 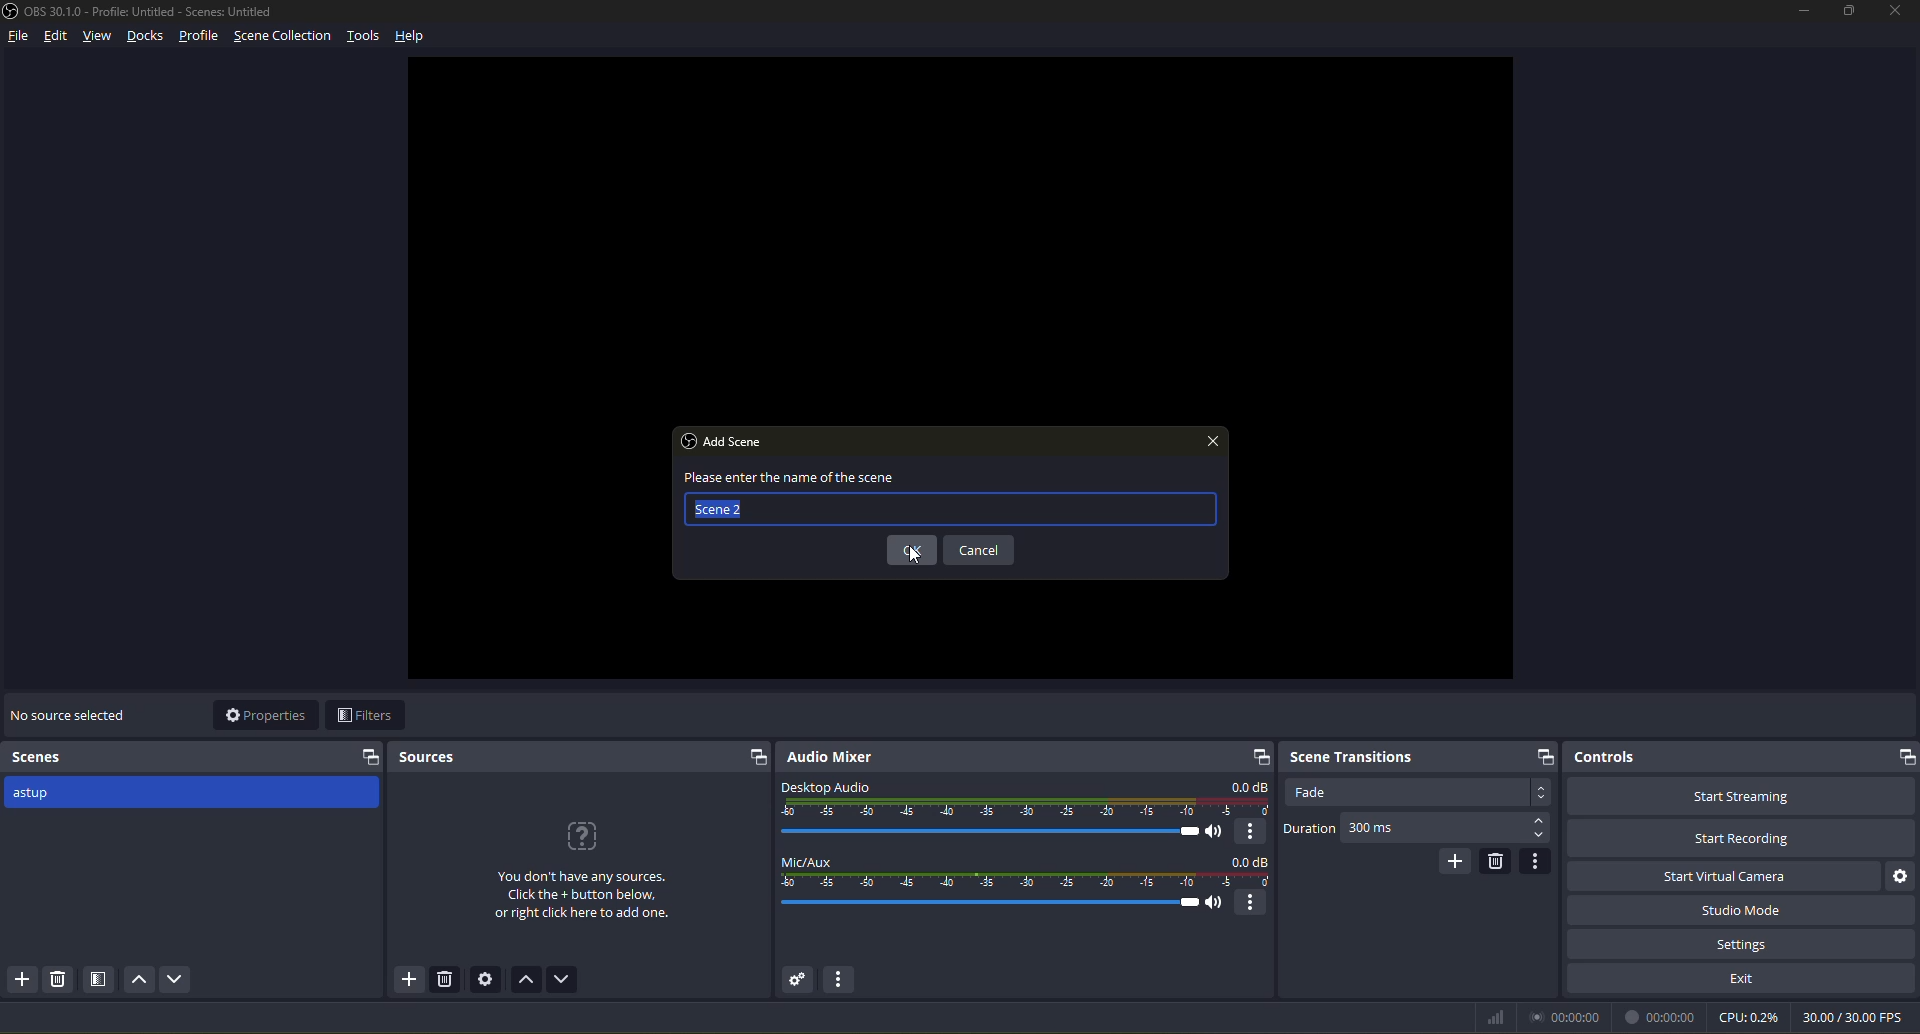 What do you see at coordinates (1377, 830) in the screenshot?
I see `300 ms` at bounding box center [1377, 830].